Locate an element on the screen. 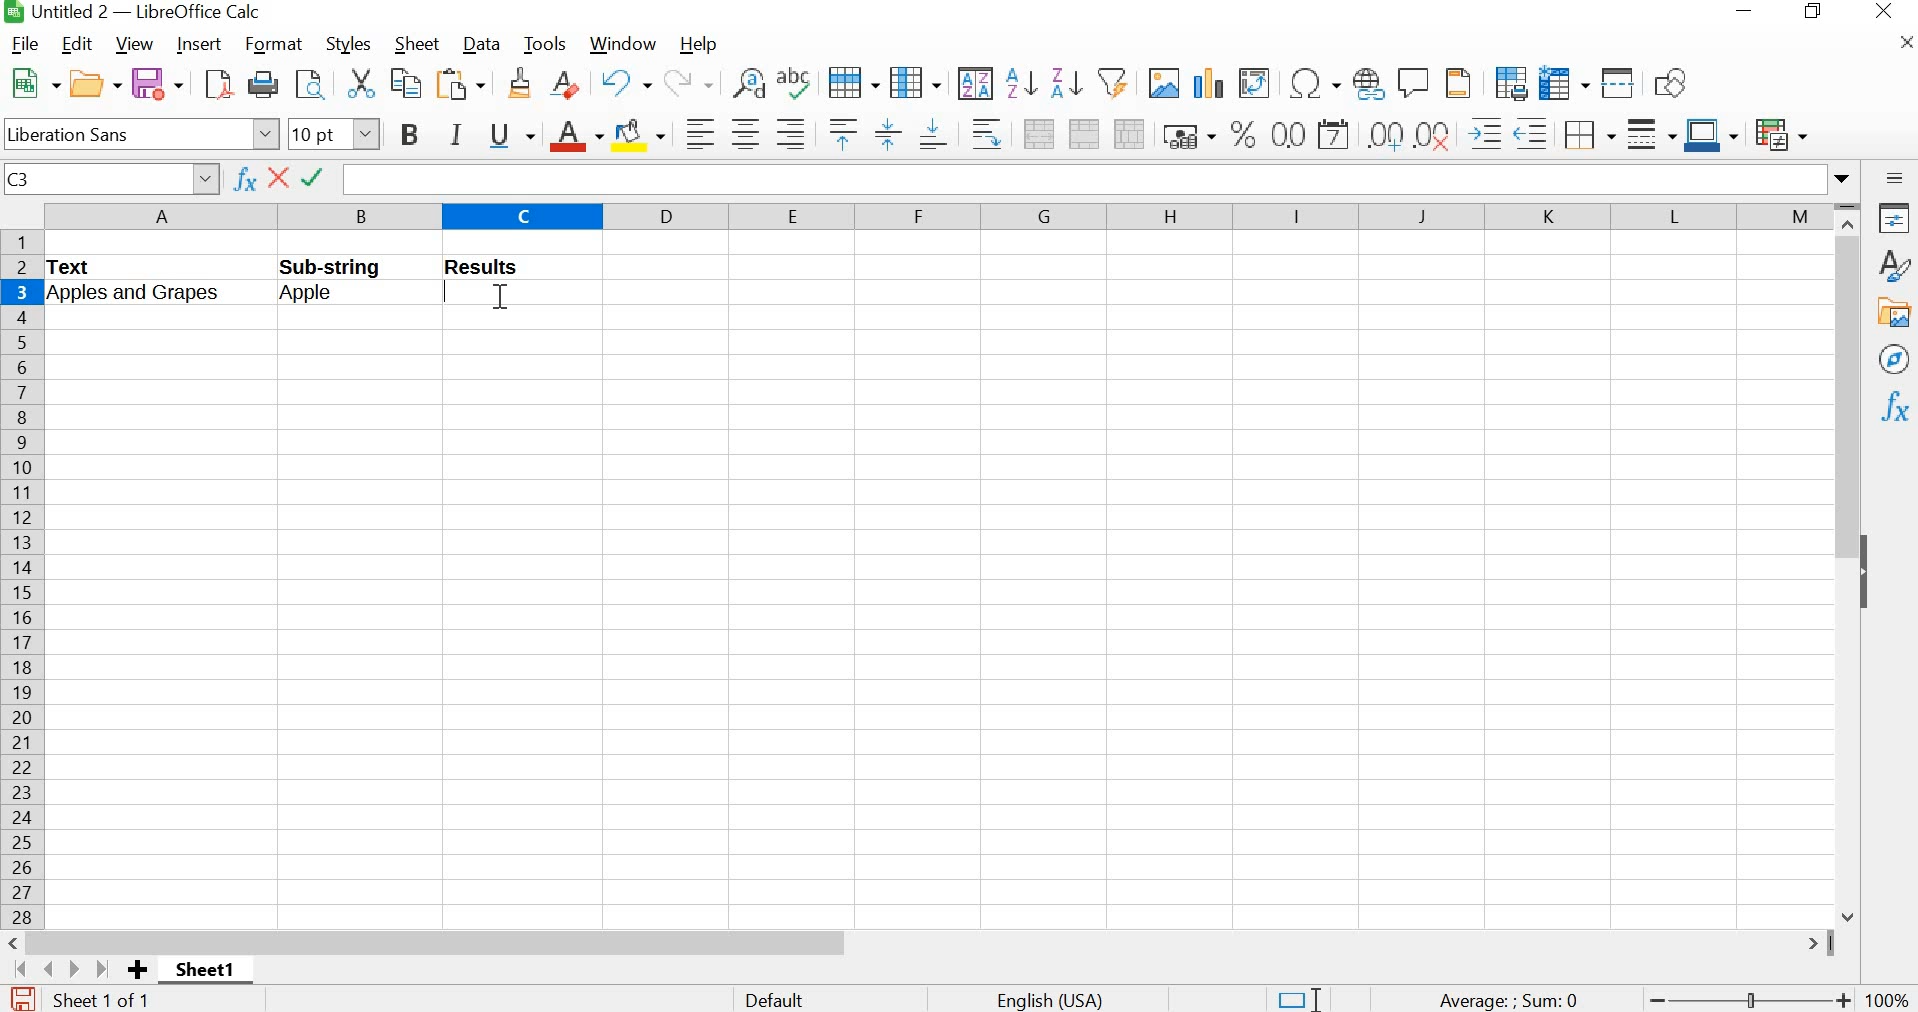 This screenshot has height=1012, width=1918. cut is located at coordinates (359, 82).